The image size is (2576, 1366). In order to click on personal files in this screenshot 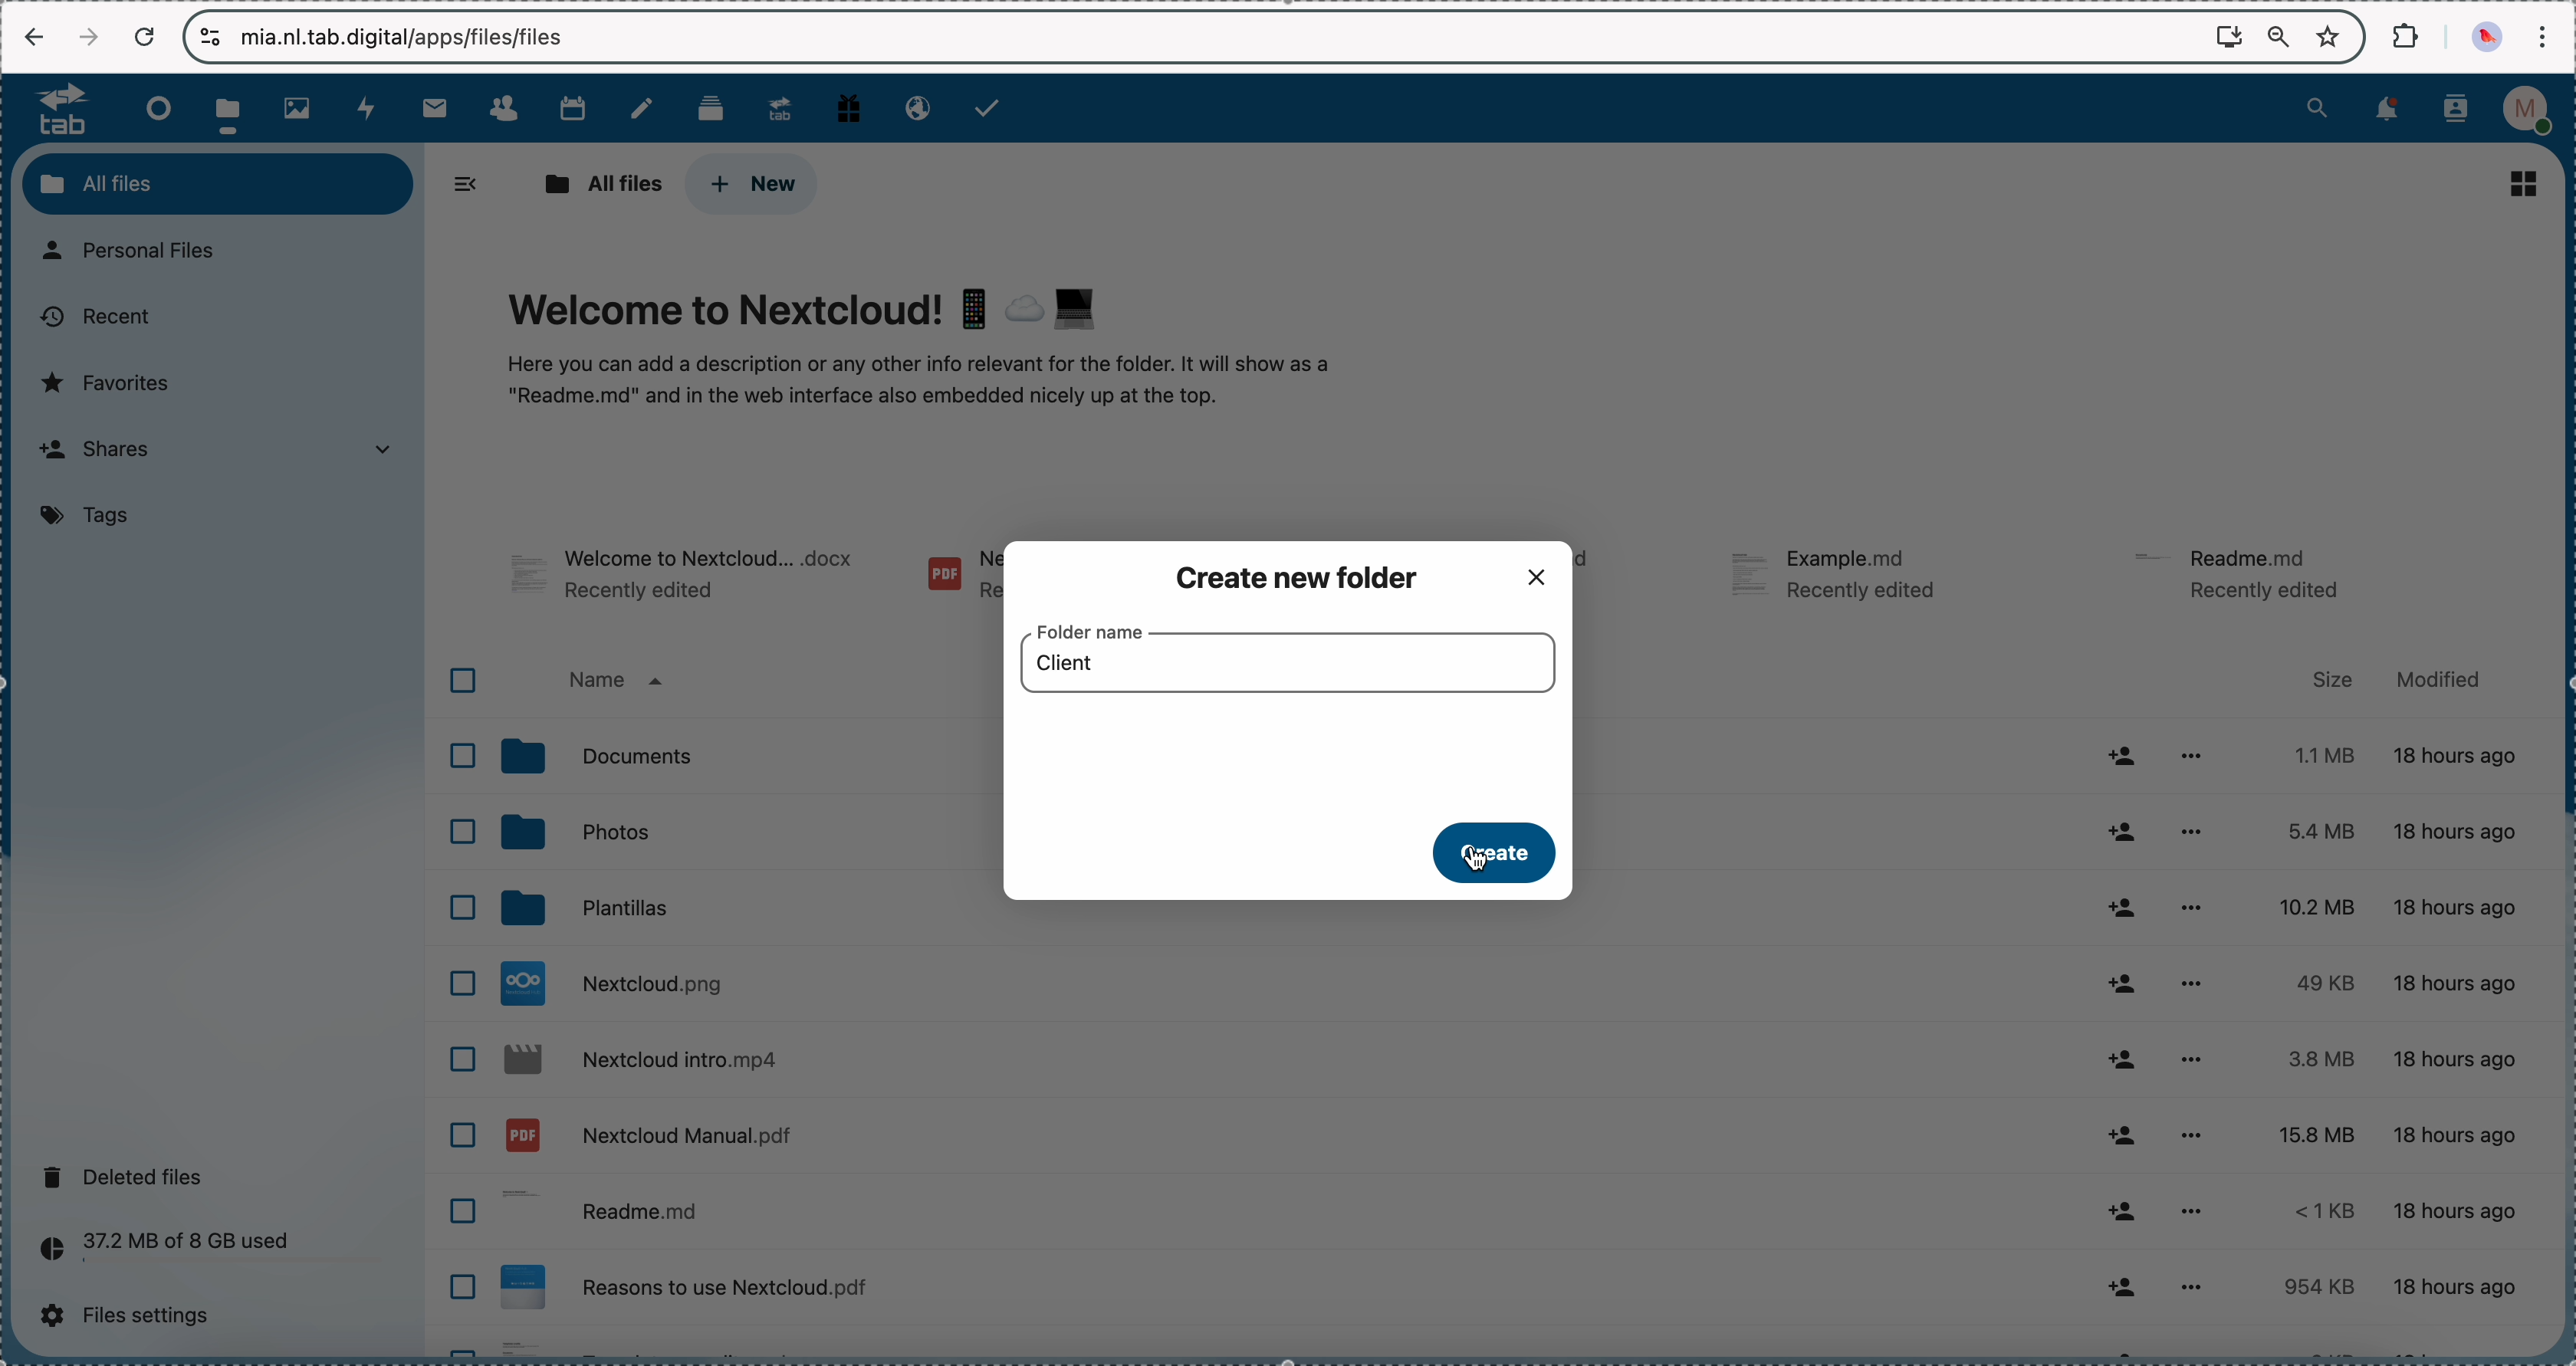, I will do `click(139, 252)`.